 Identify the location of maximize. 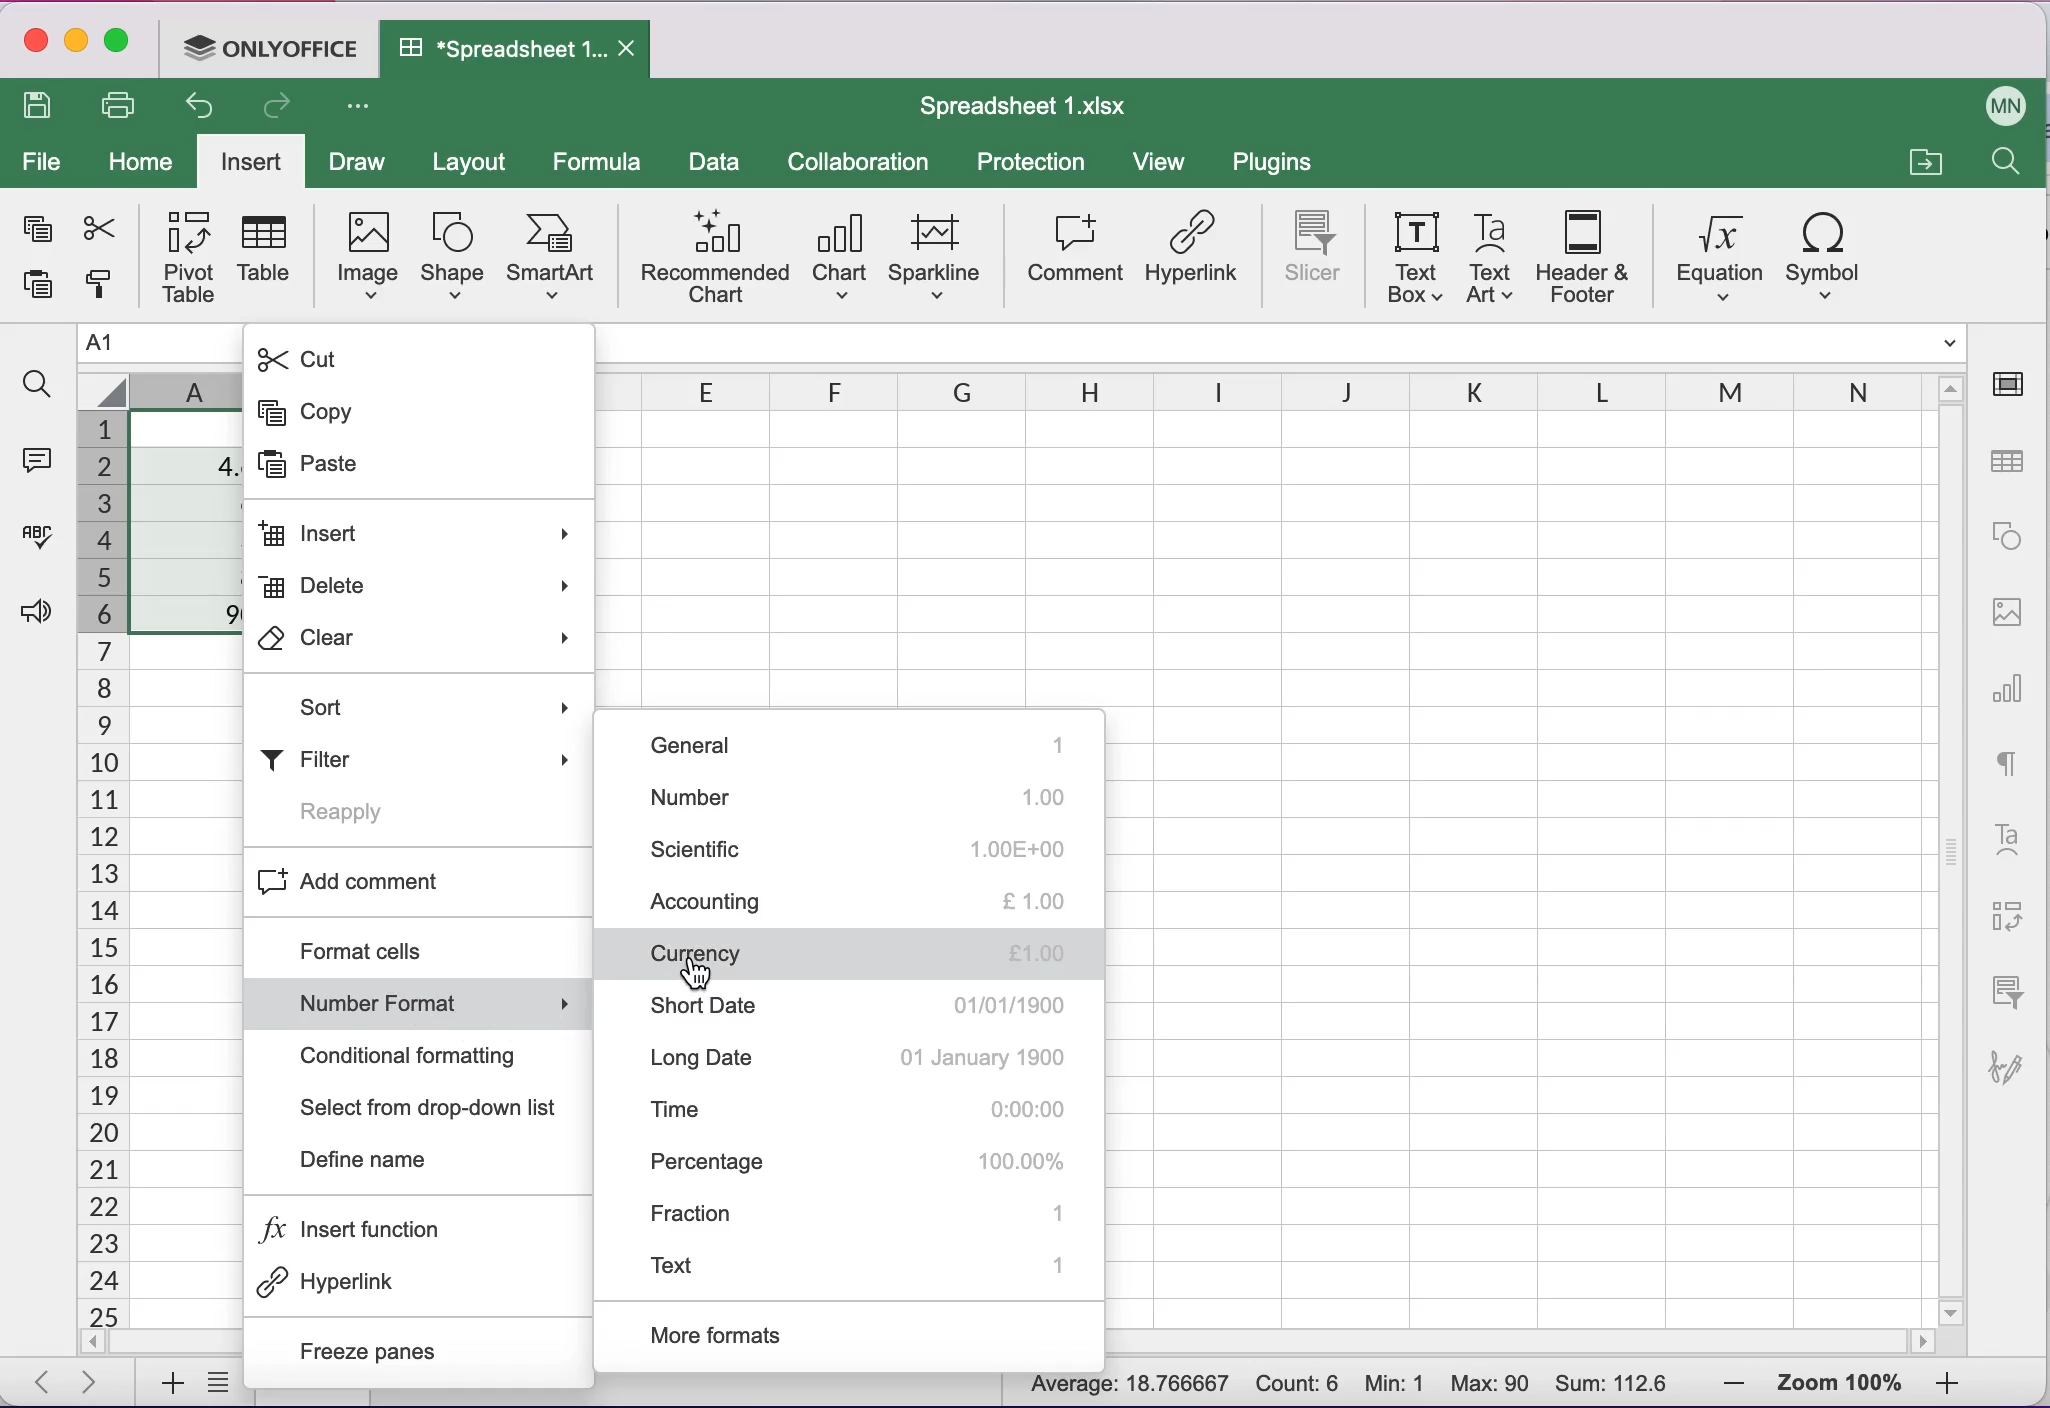
(118, 46).